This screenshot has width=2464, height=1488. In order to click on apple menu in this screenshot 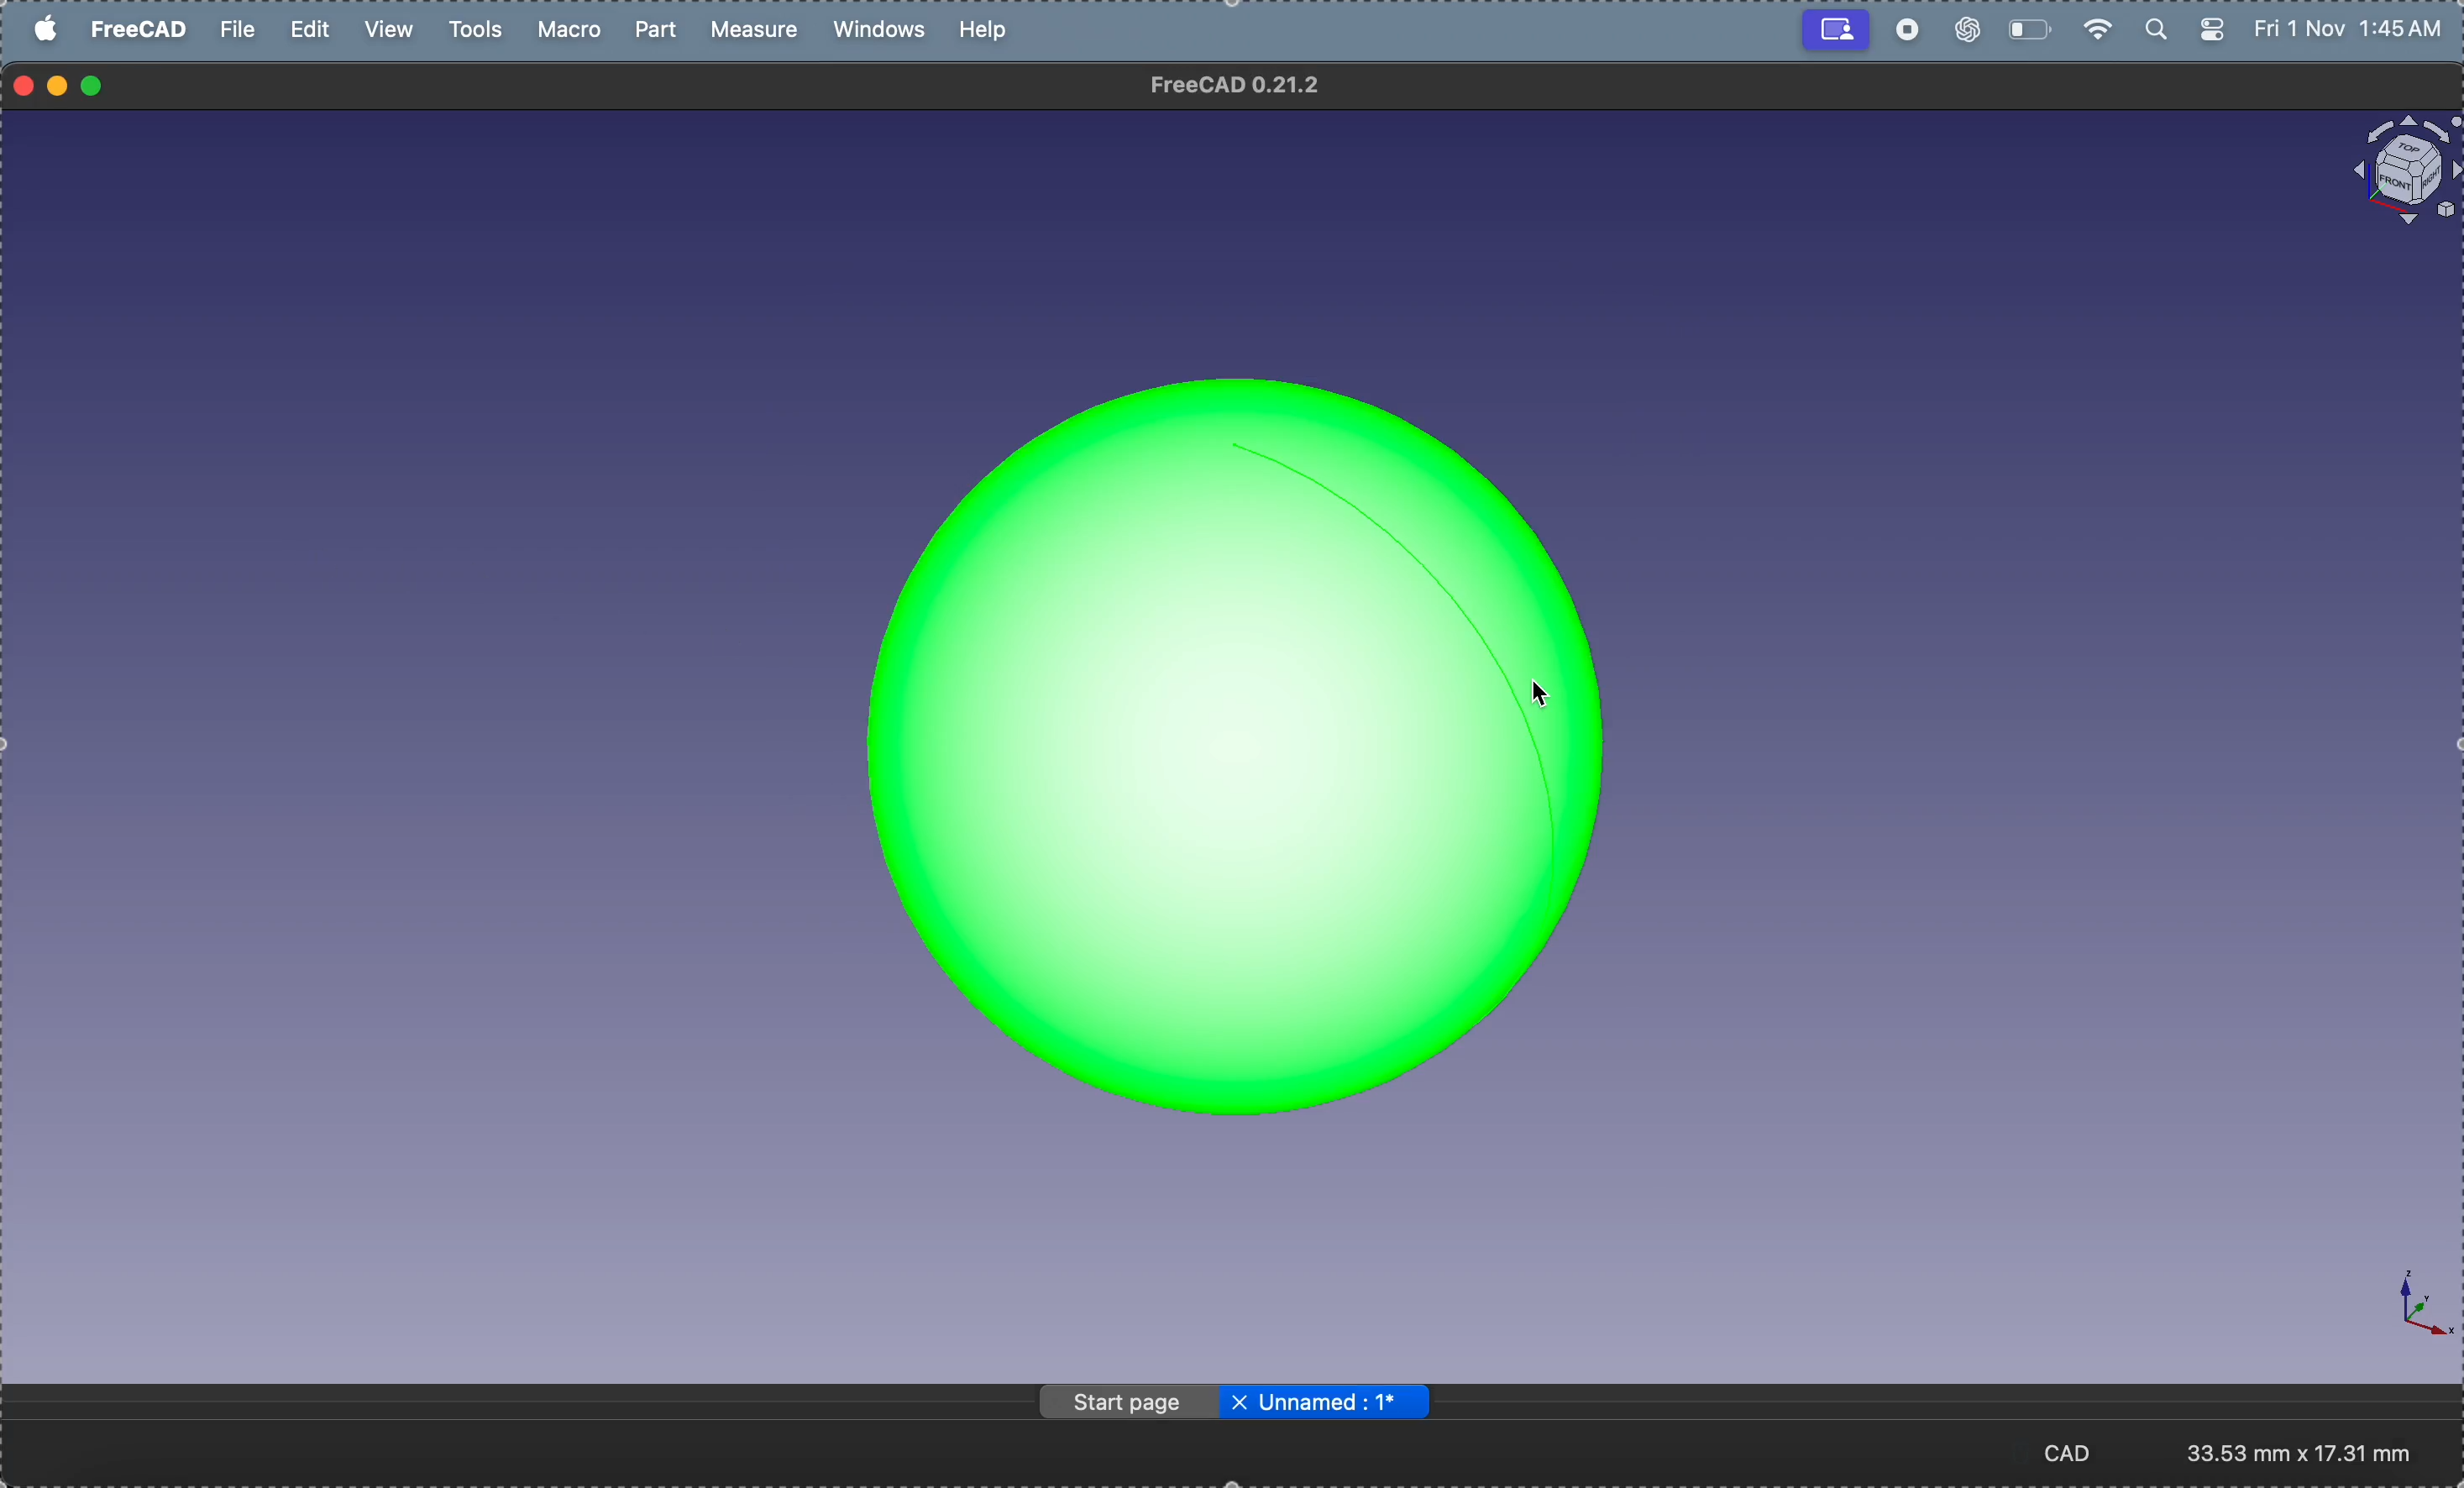, I will do `click(47, 27)`.